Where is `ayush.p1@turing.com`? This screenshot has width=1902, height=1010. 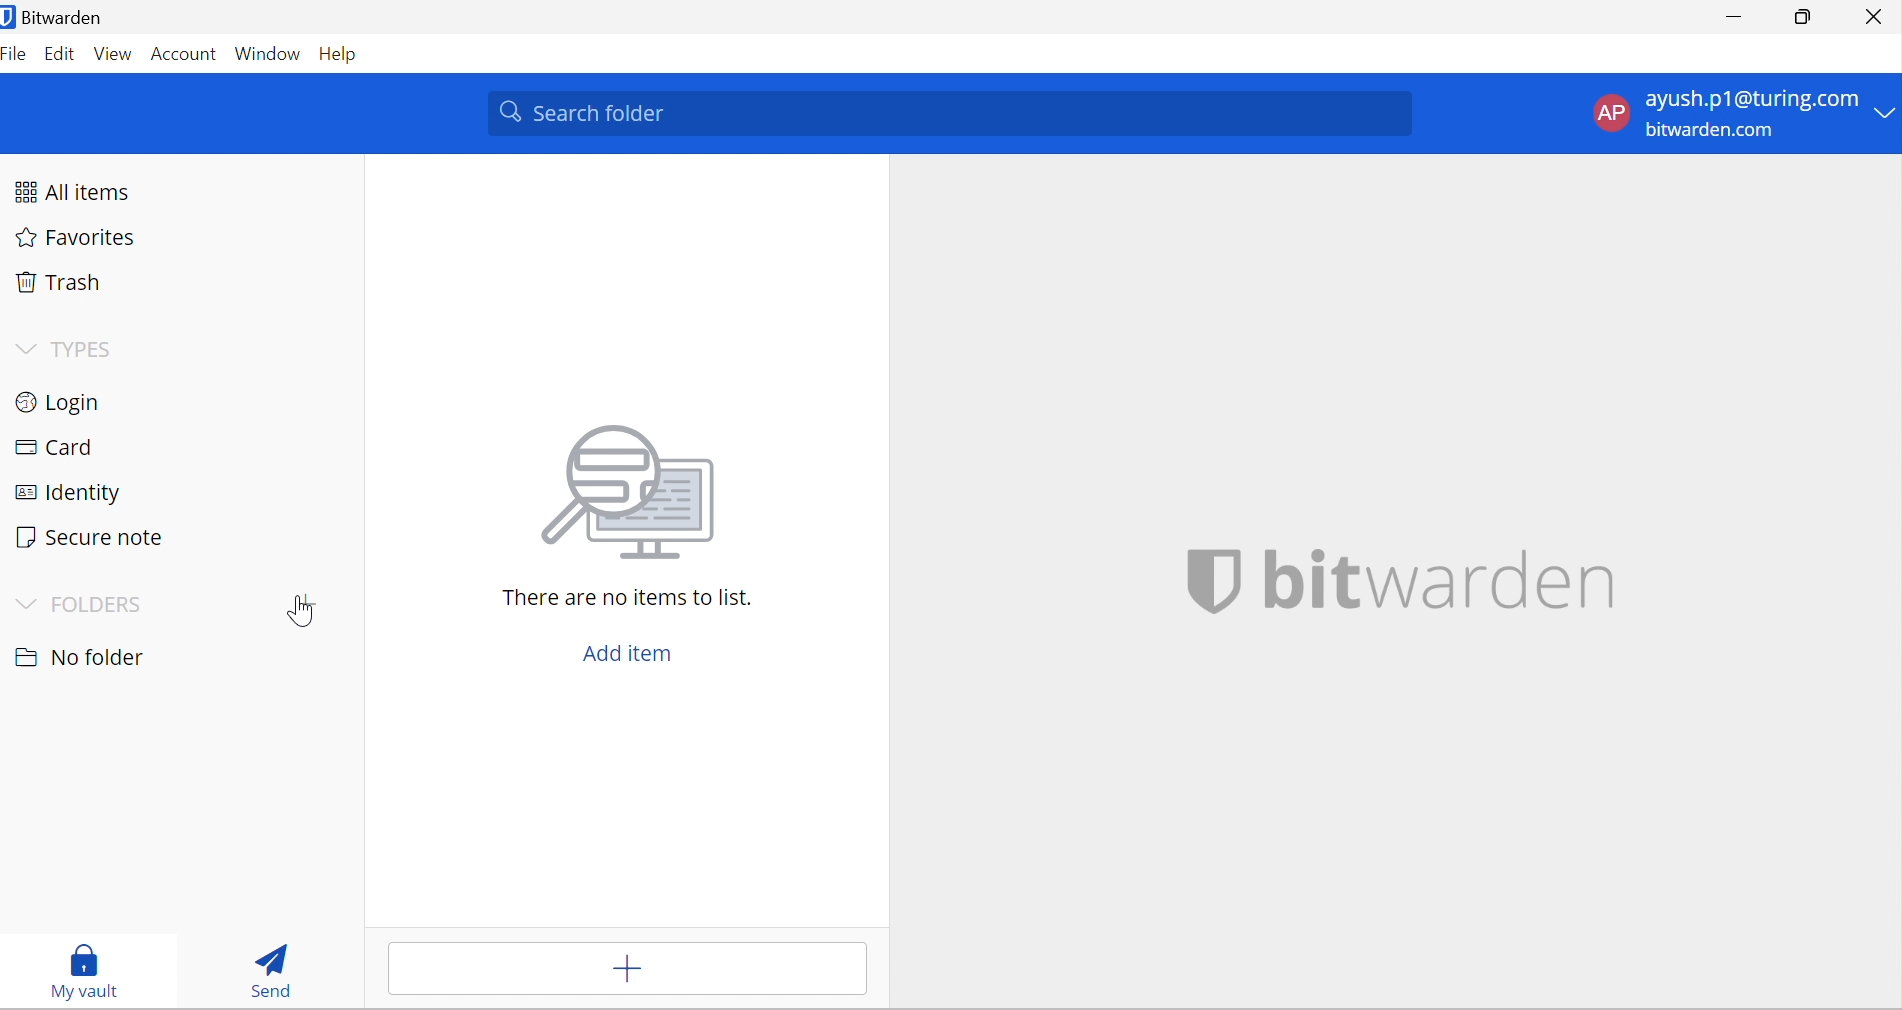
ayush.p1@turing.com is located at coordinates (1750, 98).